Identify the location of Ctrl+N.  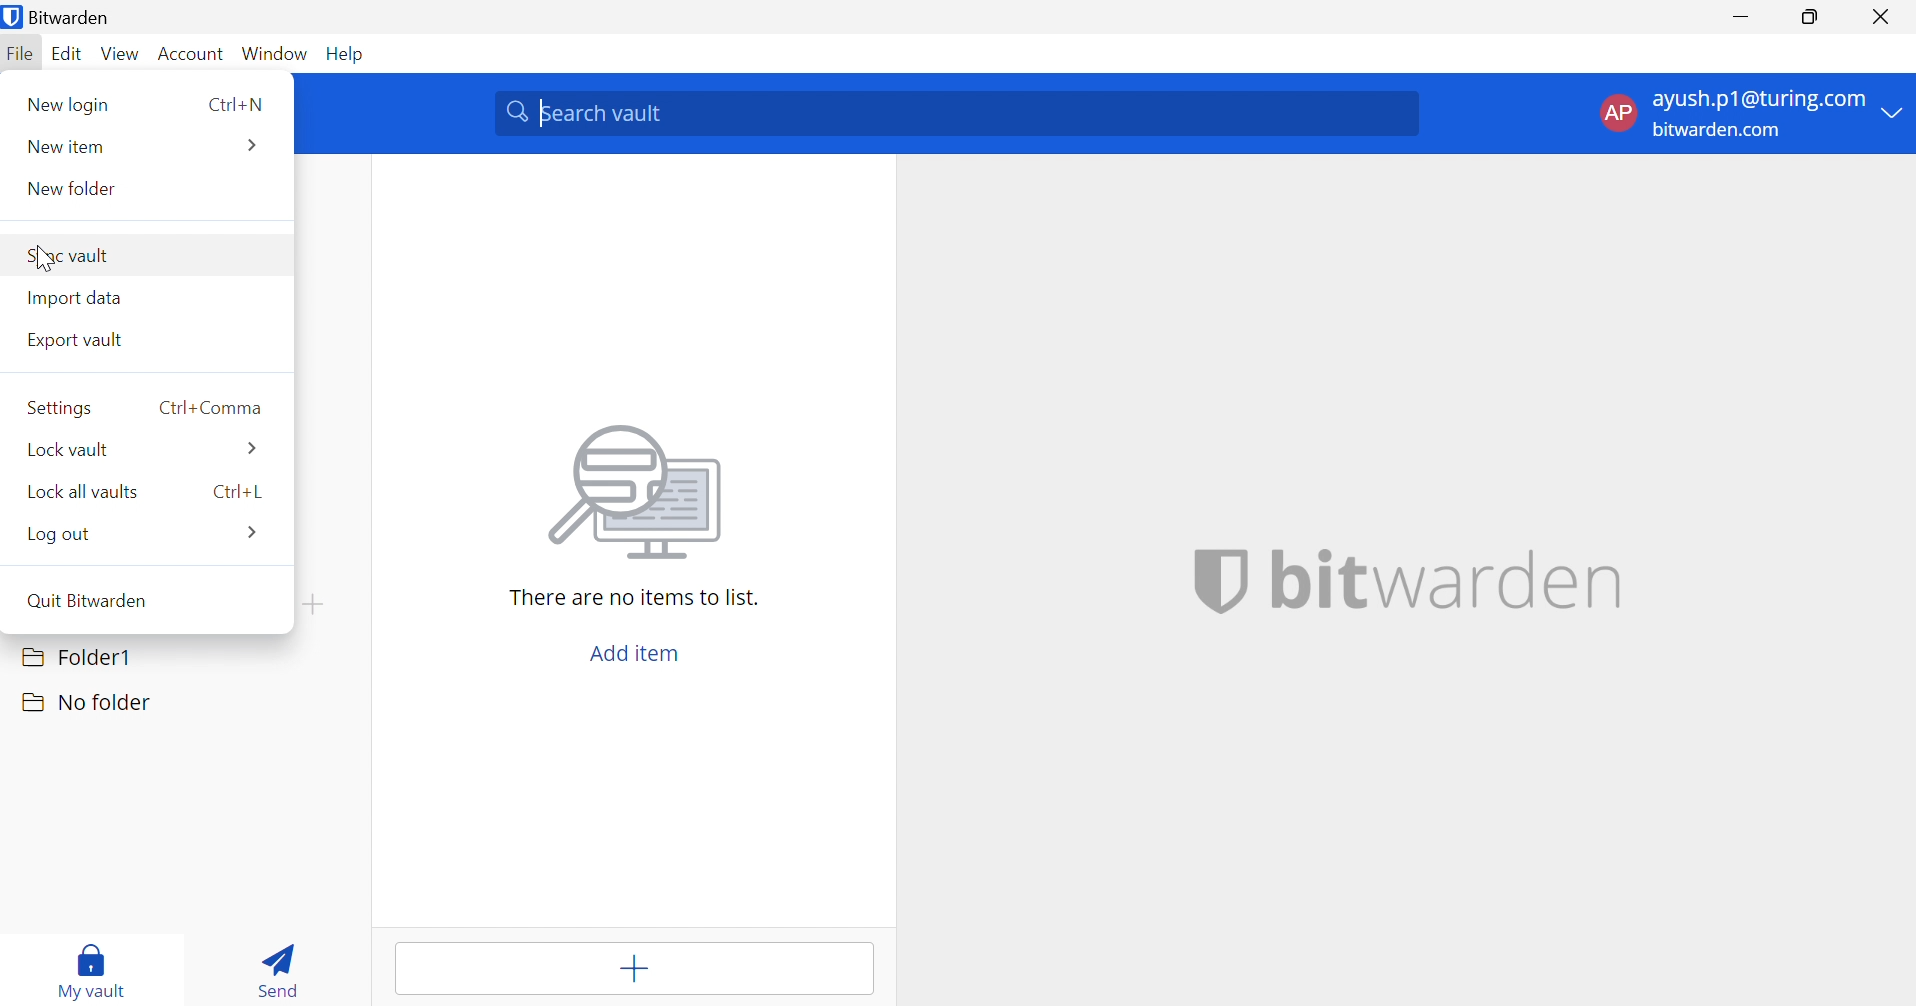
(234, 103).